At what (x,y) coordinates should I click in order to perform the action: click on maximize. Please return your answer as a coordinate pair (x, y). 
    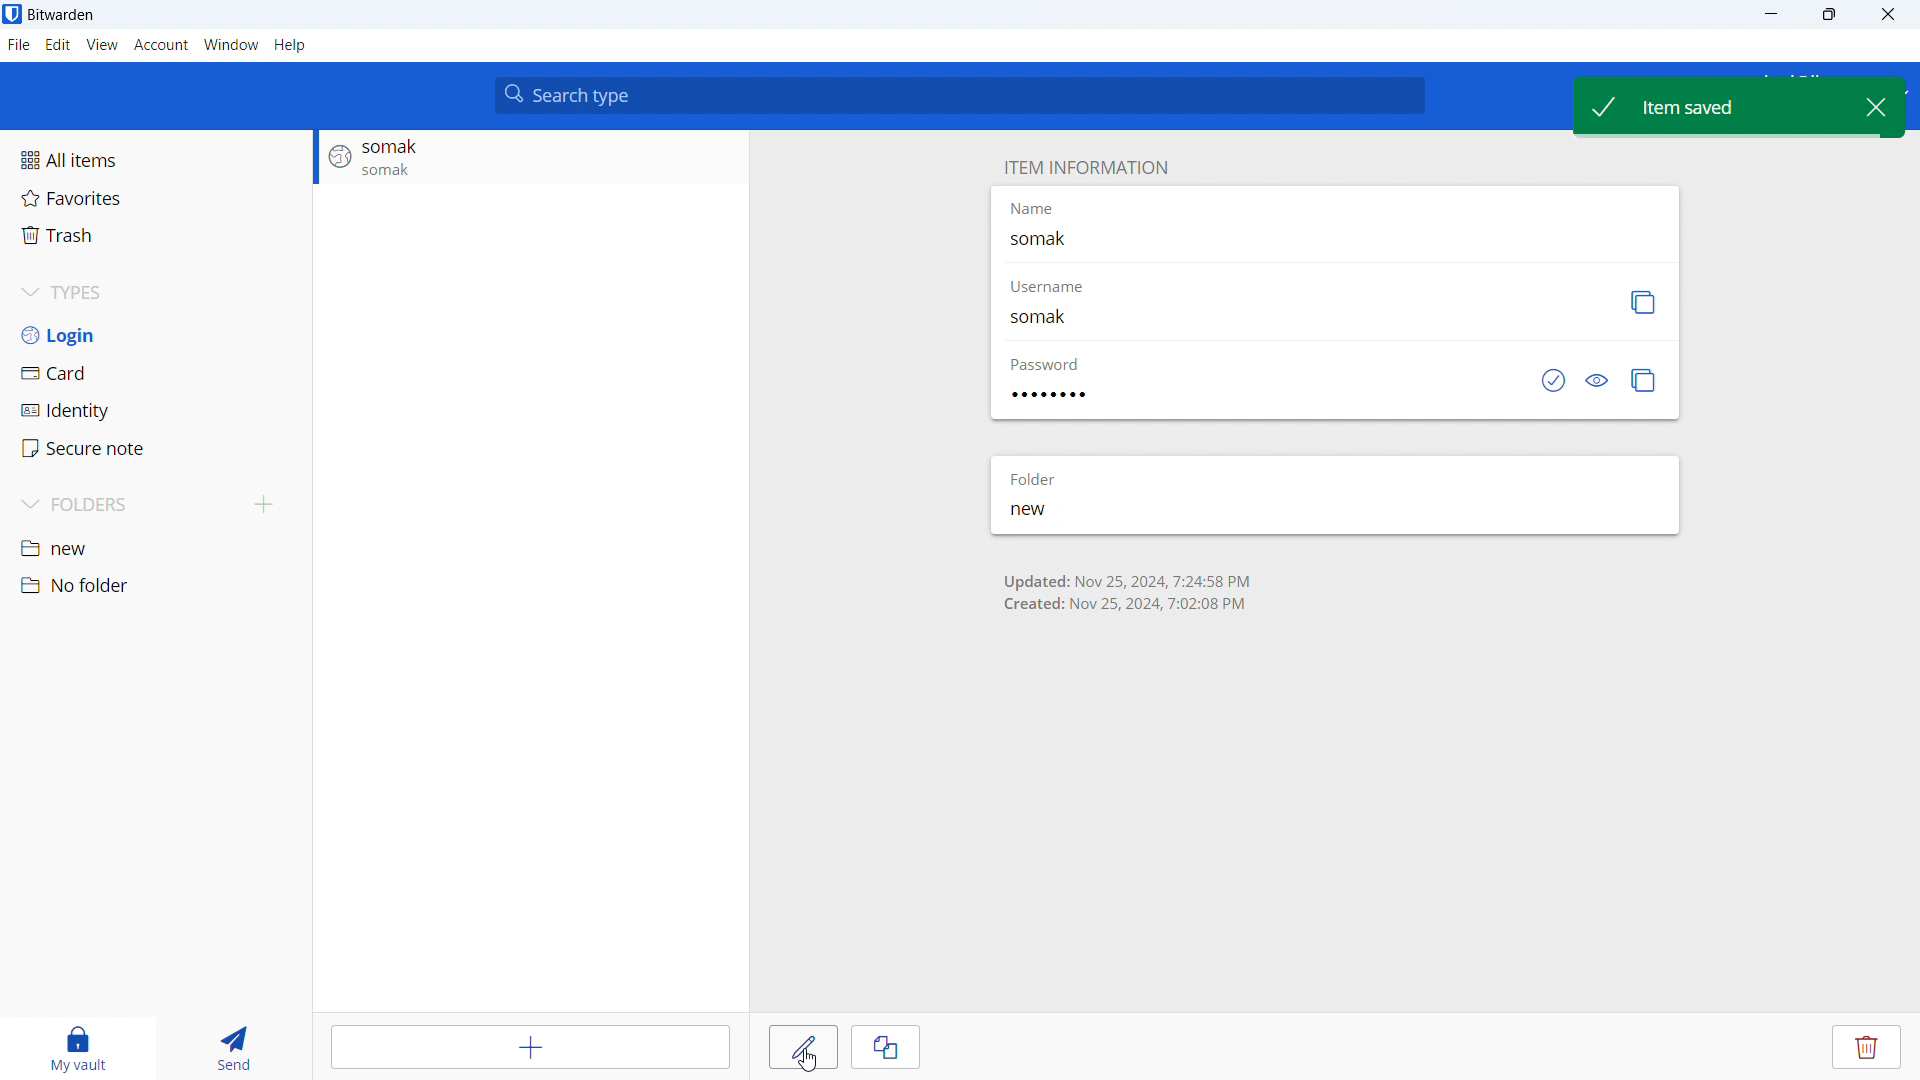
    Looking at the image, I should click on (1828, 15).